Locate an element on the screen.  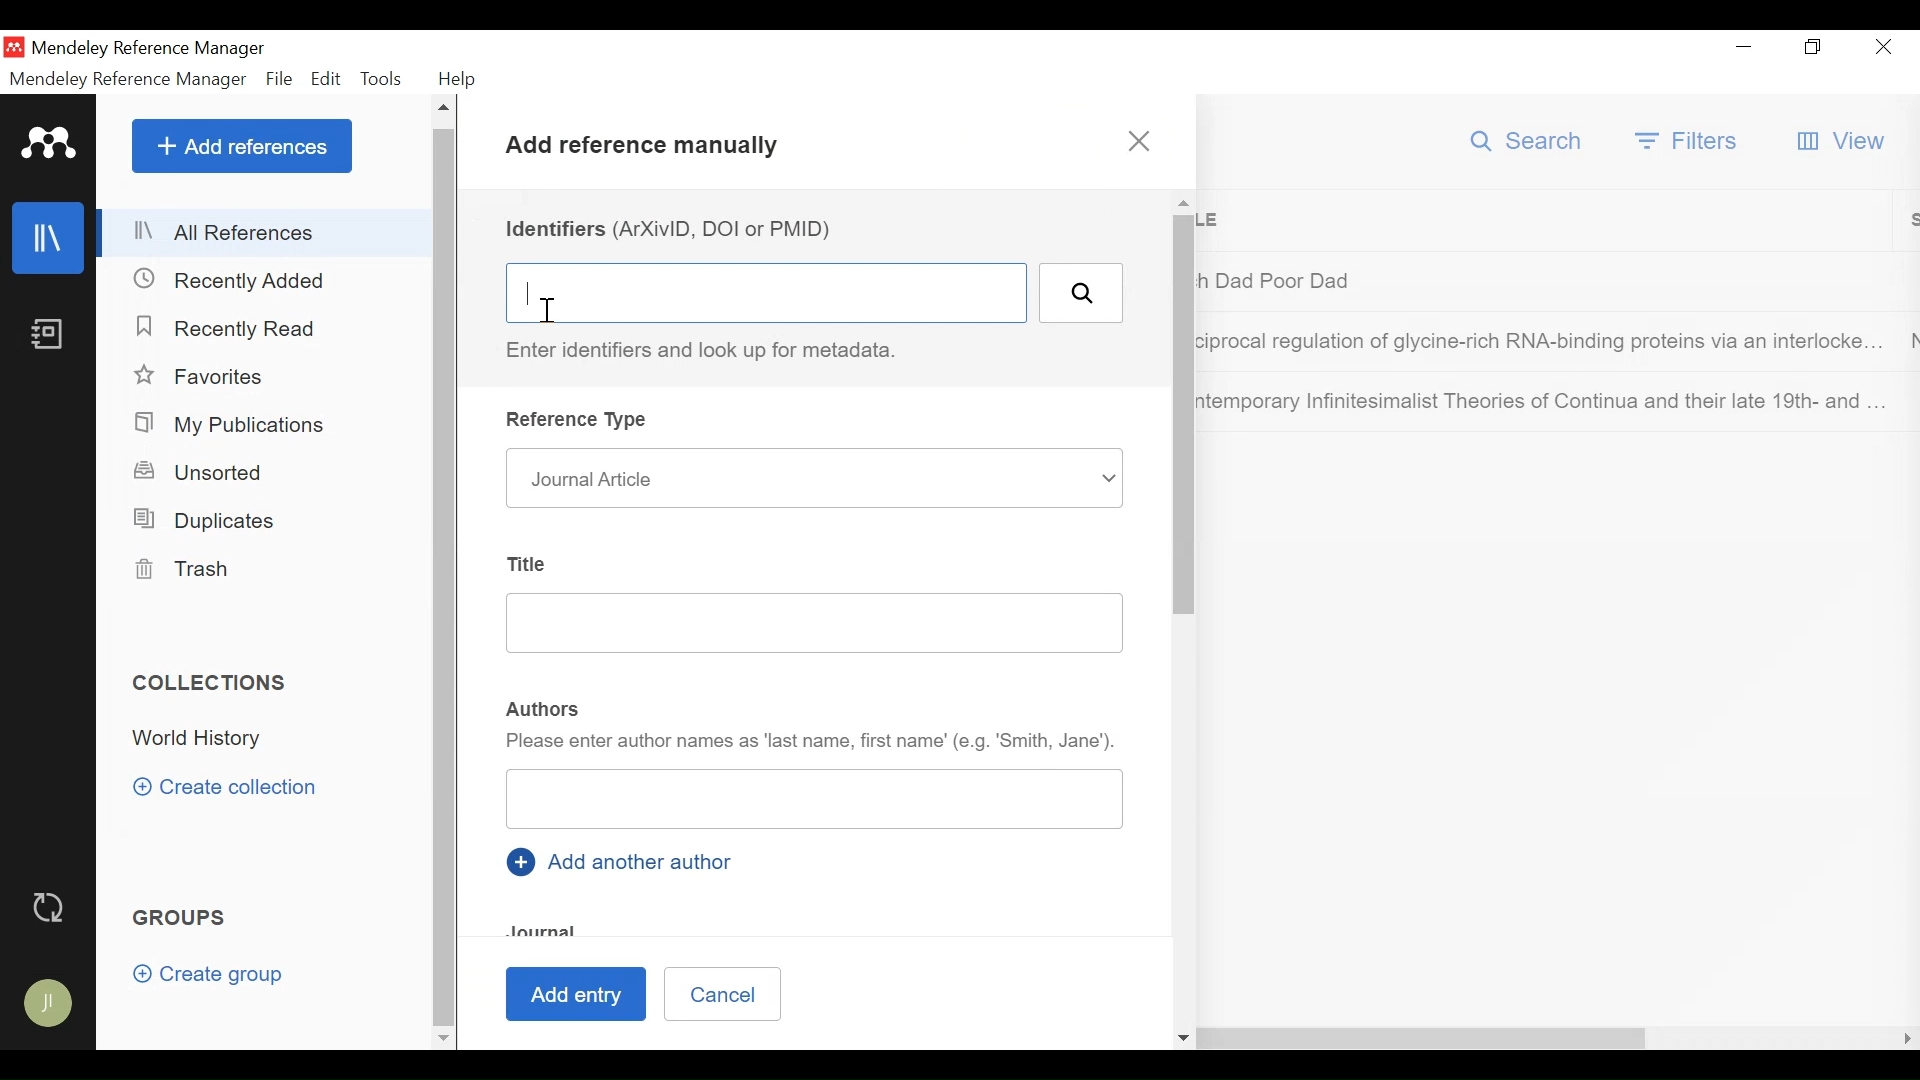
Search is located at coordinates (1081, 292).